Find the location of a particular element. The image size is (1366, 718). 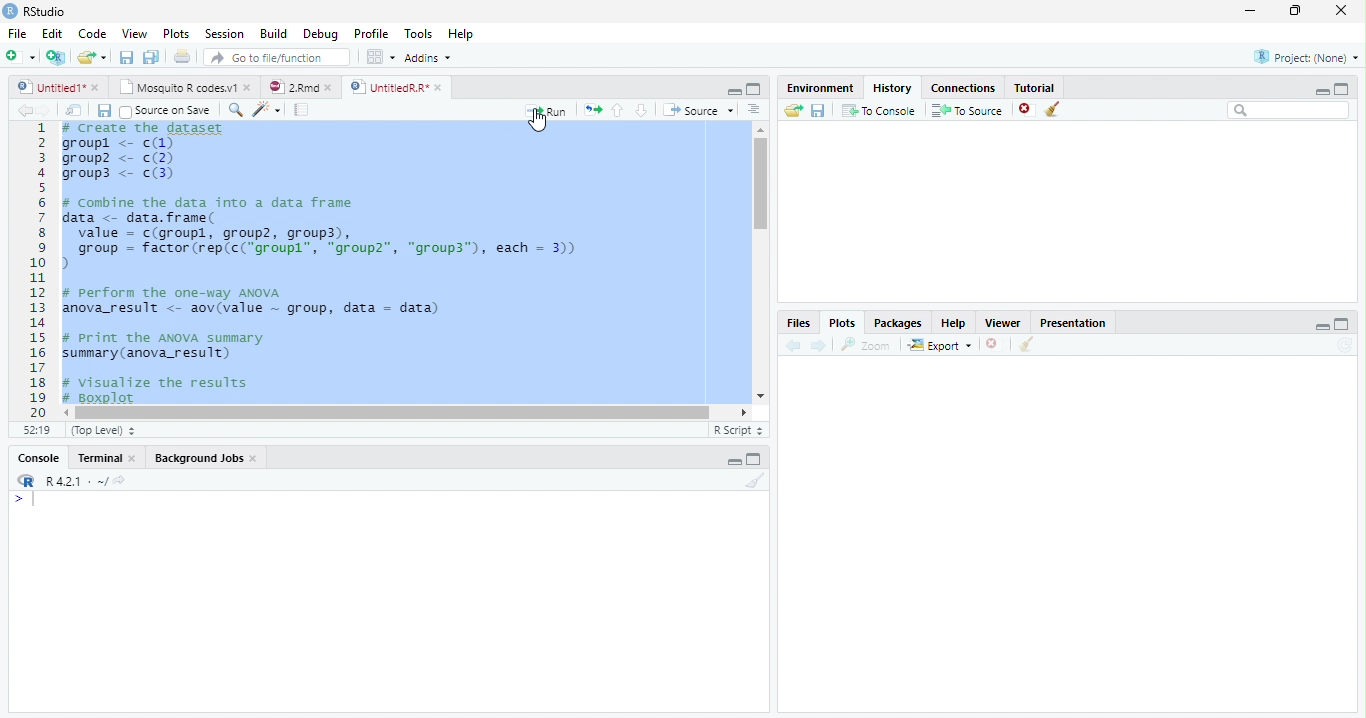

Tutorial is located at coordinates (1036, 86).